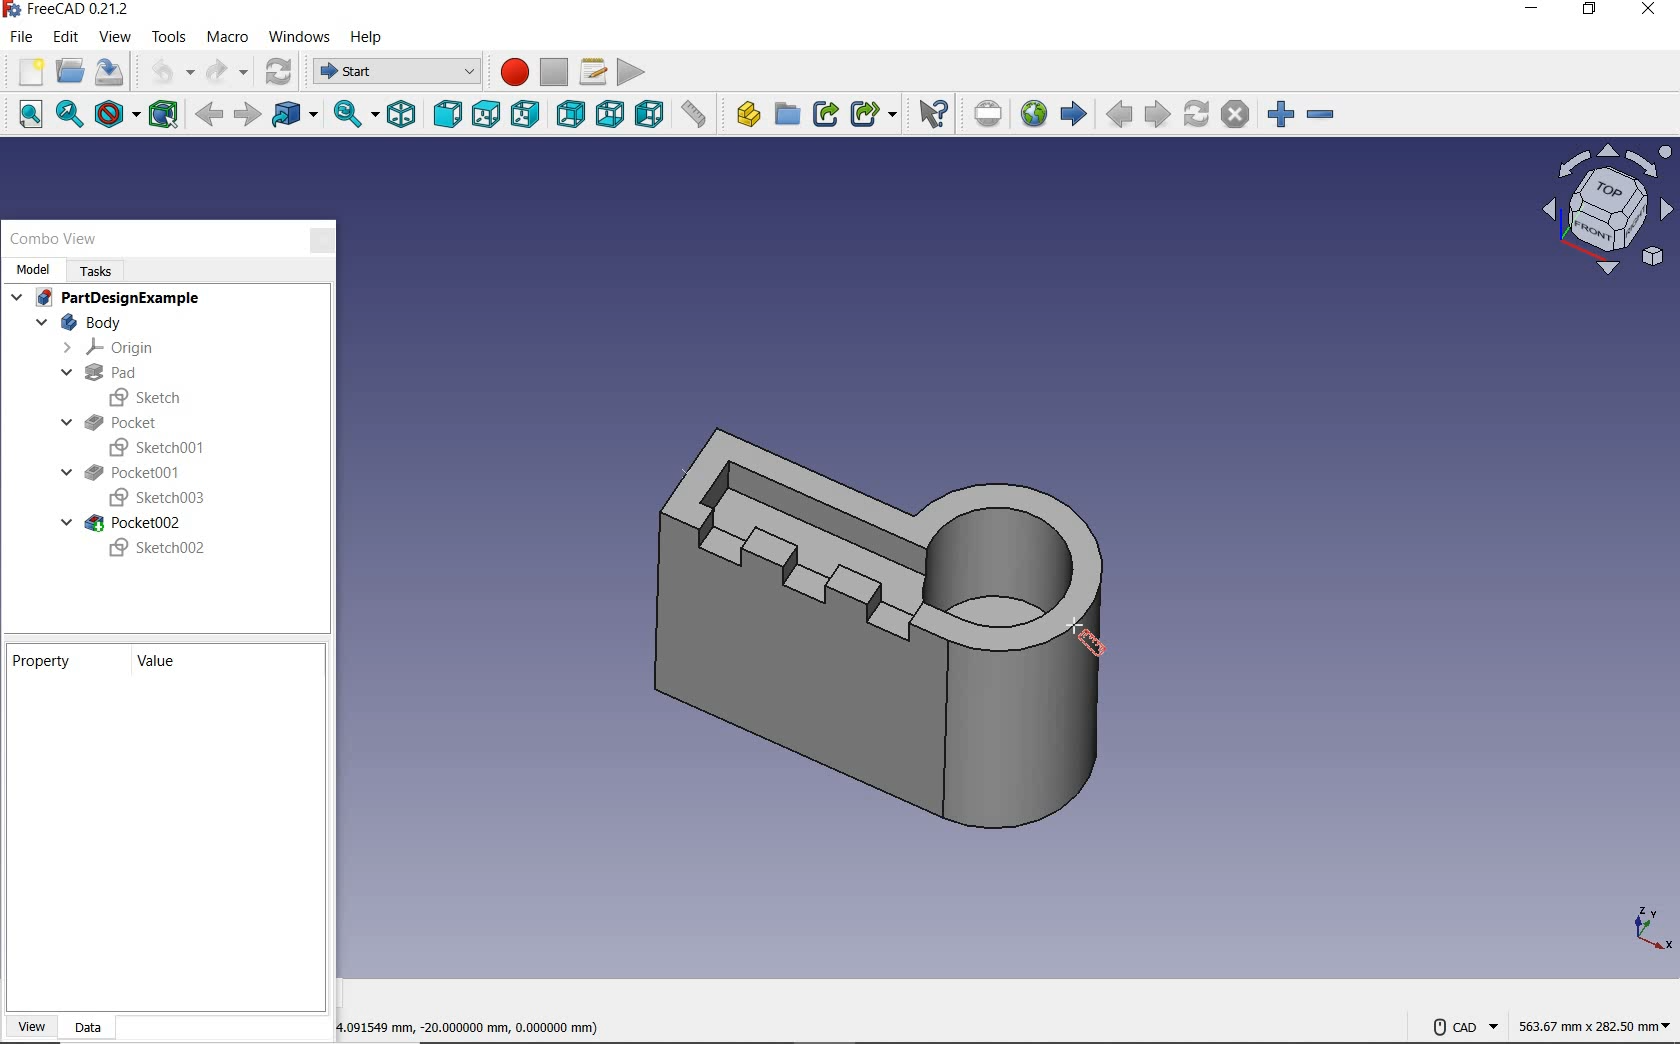  Describe the element at coordinates (48, 660) in the screenshot. I see `PROPERTY` at that location.